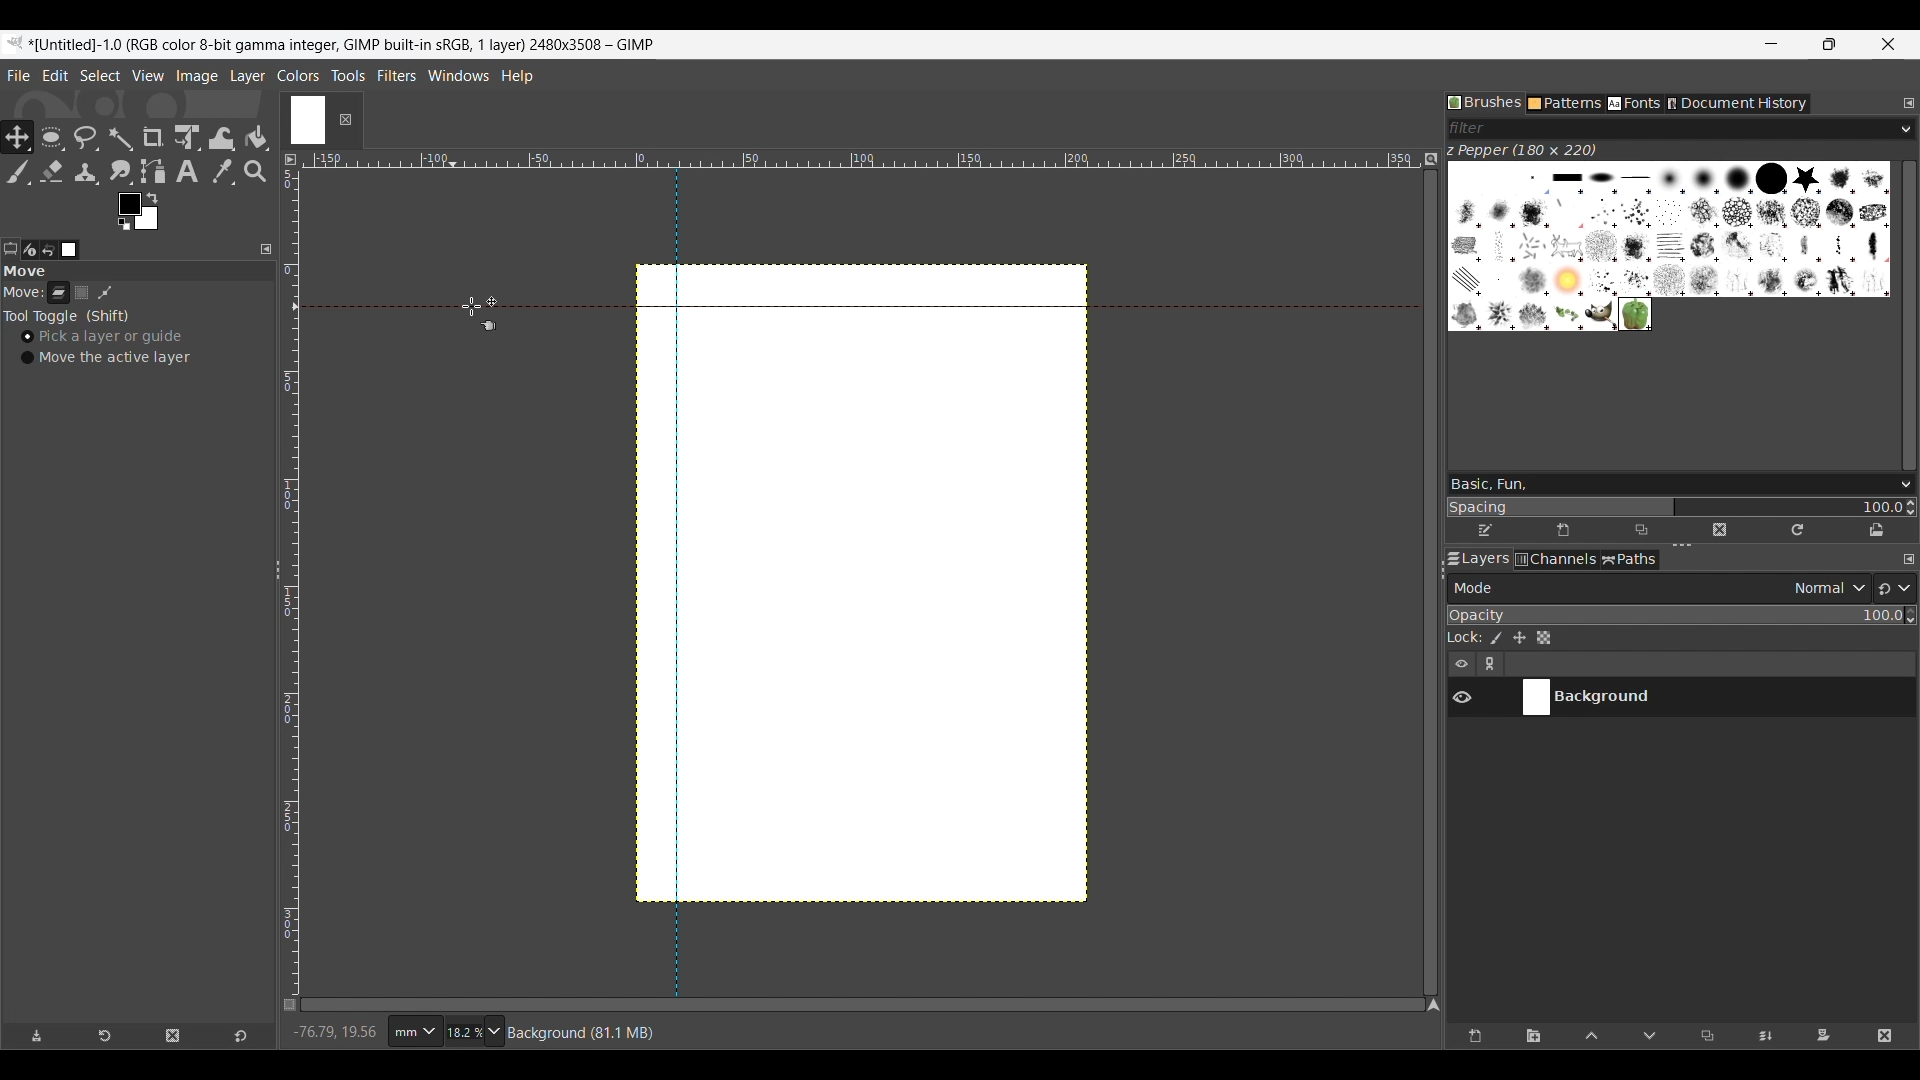 Image resolution: width=1920 pixels, height=1080 pixels. I want to click on Vertical ruler, so click(296, 577).